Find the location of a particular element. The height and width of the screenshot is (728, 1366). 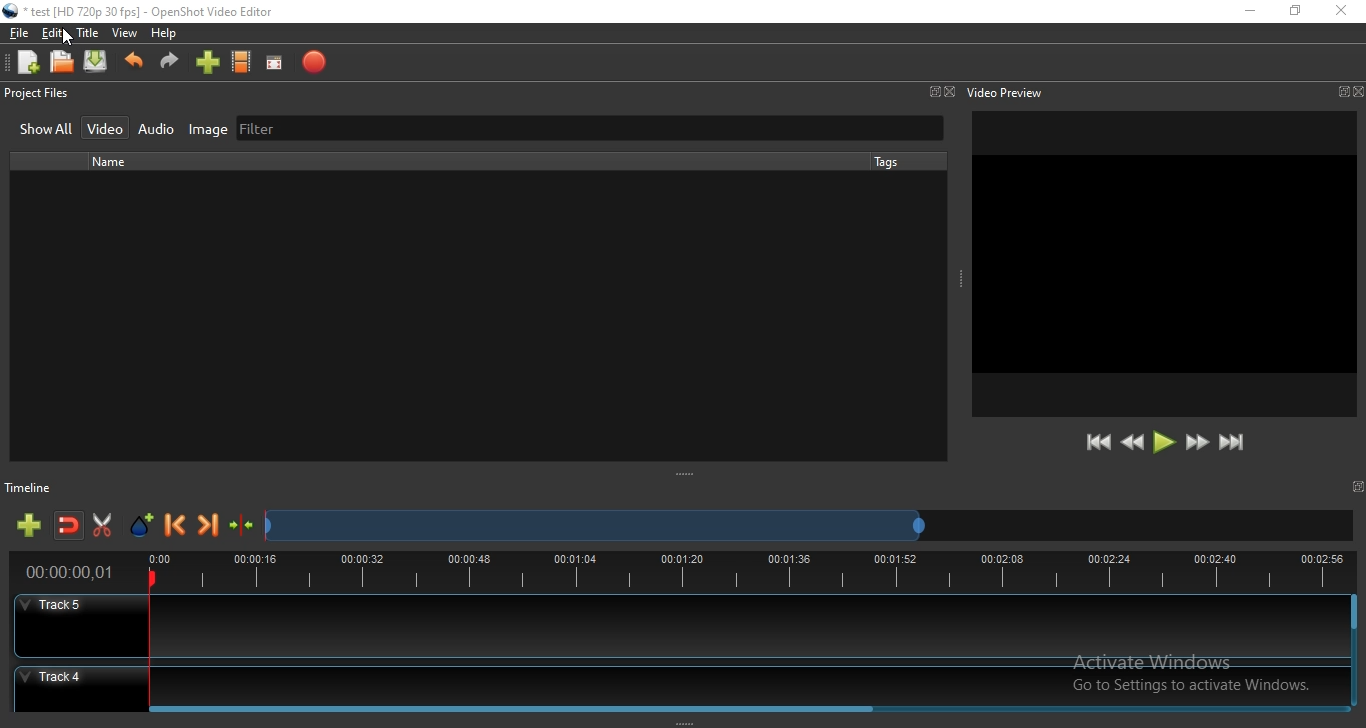

vertical scroll bar is located at coordinates (1354, 635).